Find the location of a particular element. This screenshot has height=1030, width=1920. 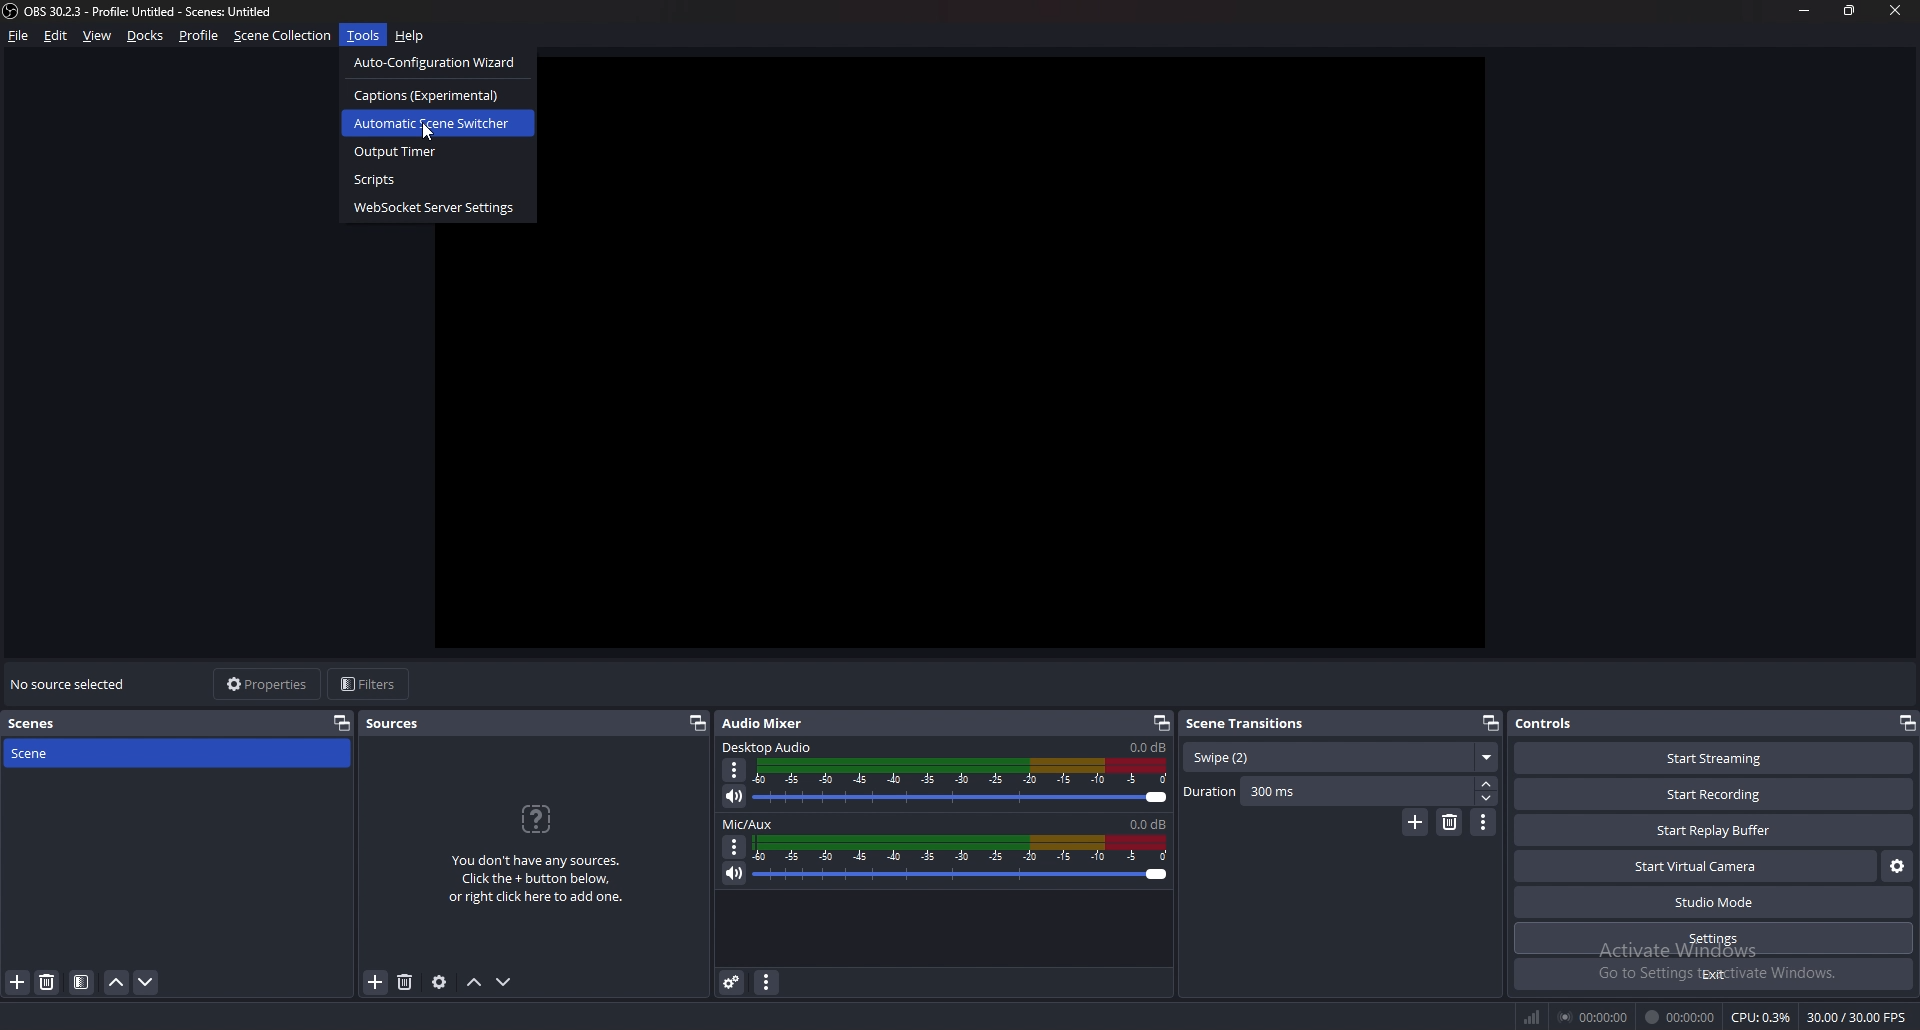

mic/aux is located at coordinates (748, 824).